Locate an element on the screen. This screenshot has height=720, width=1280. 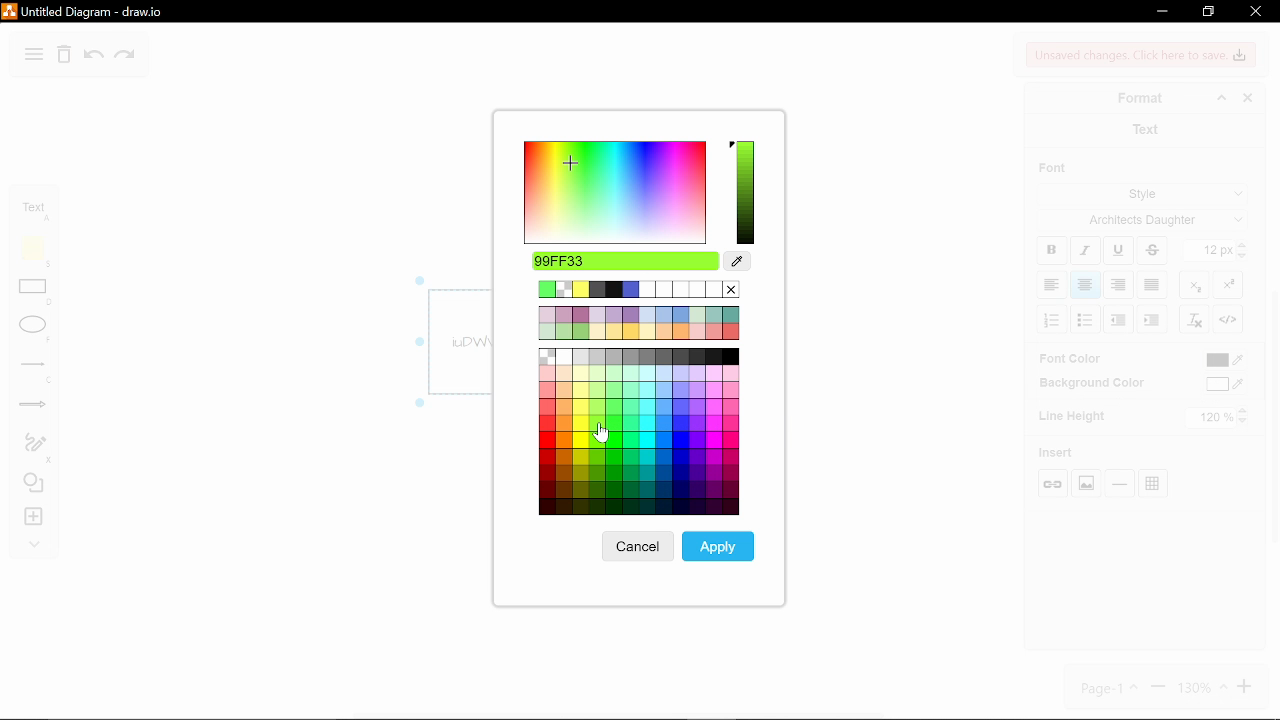
zoom out is located at coordinates (1156, 690).